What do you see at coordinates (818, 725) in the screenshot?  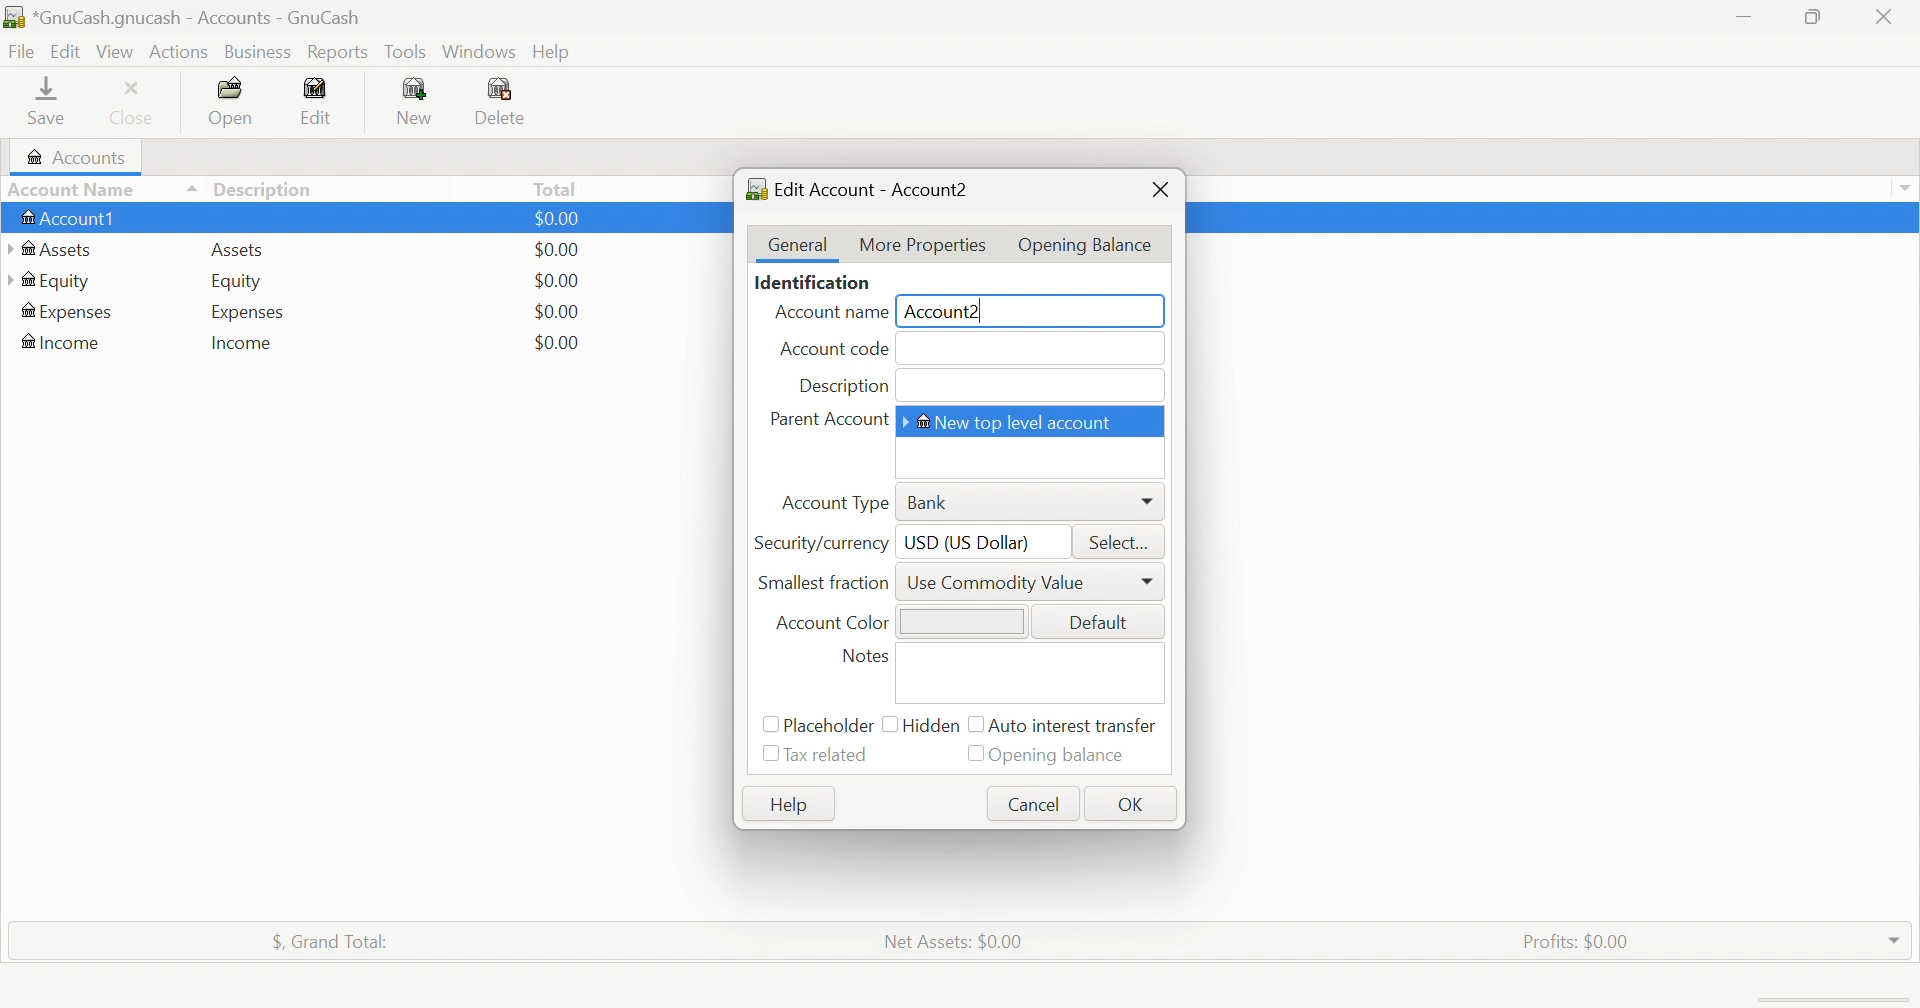 I see `Placeholder` at bounding box center [818, 725].